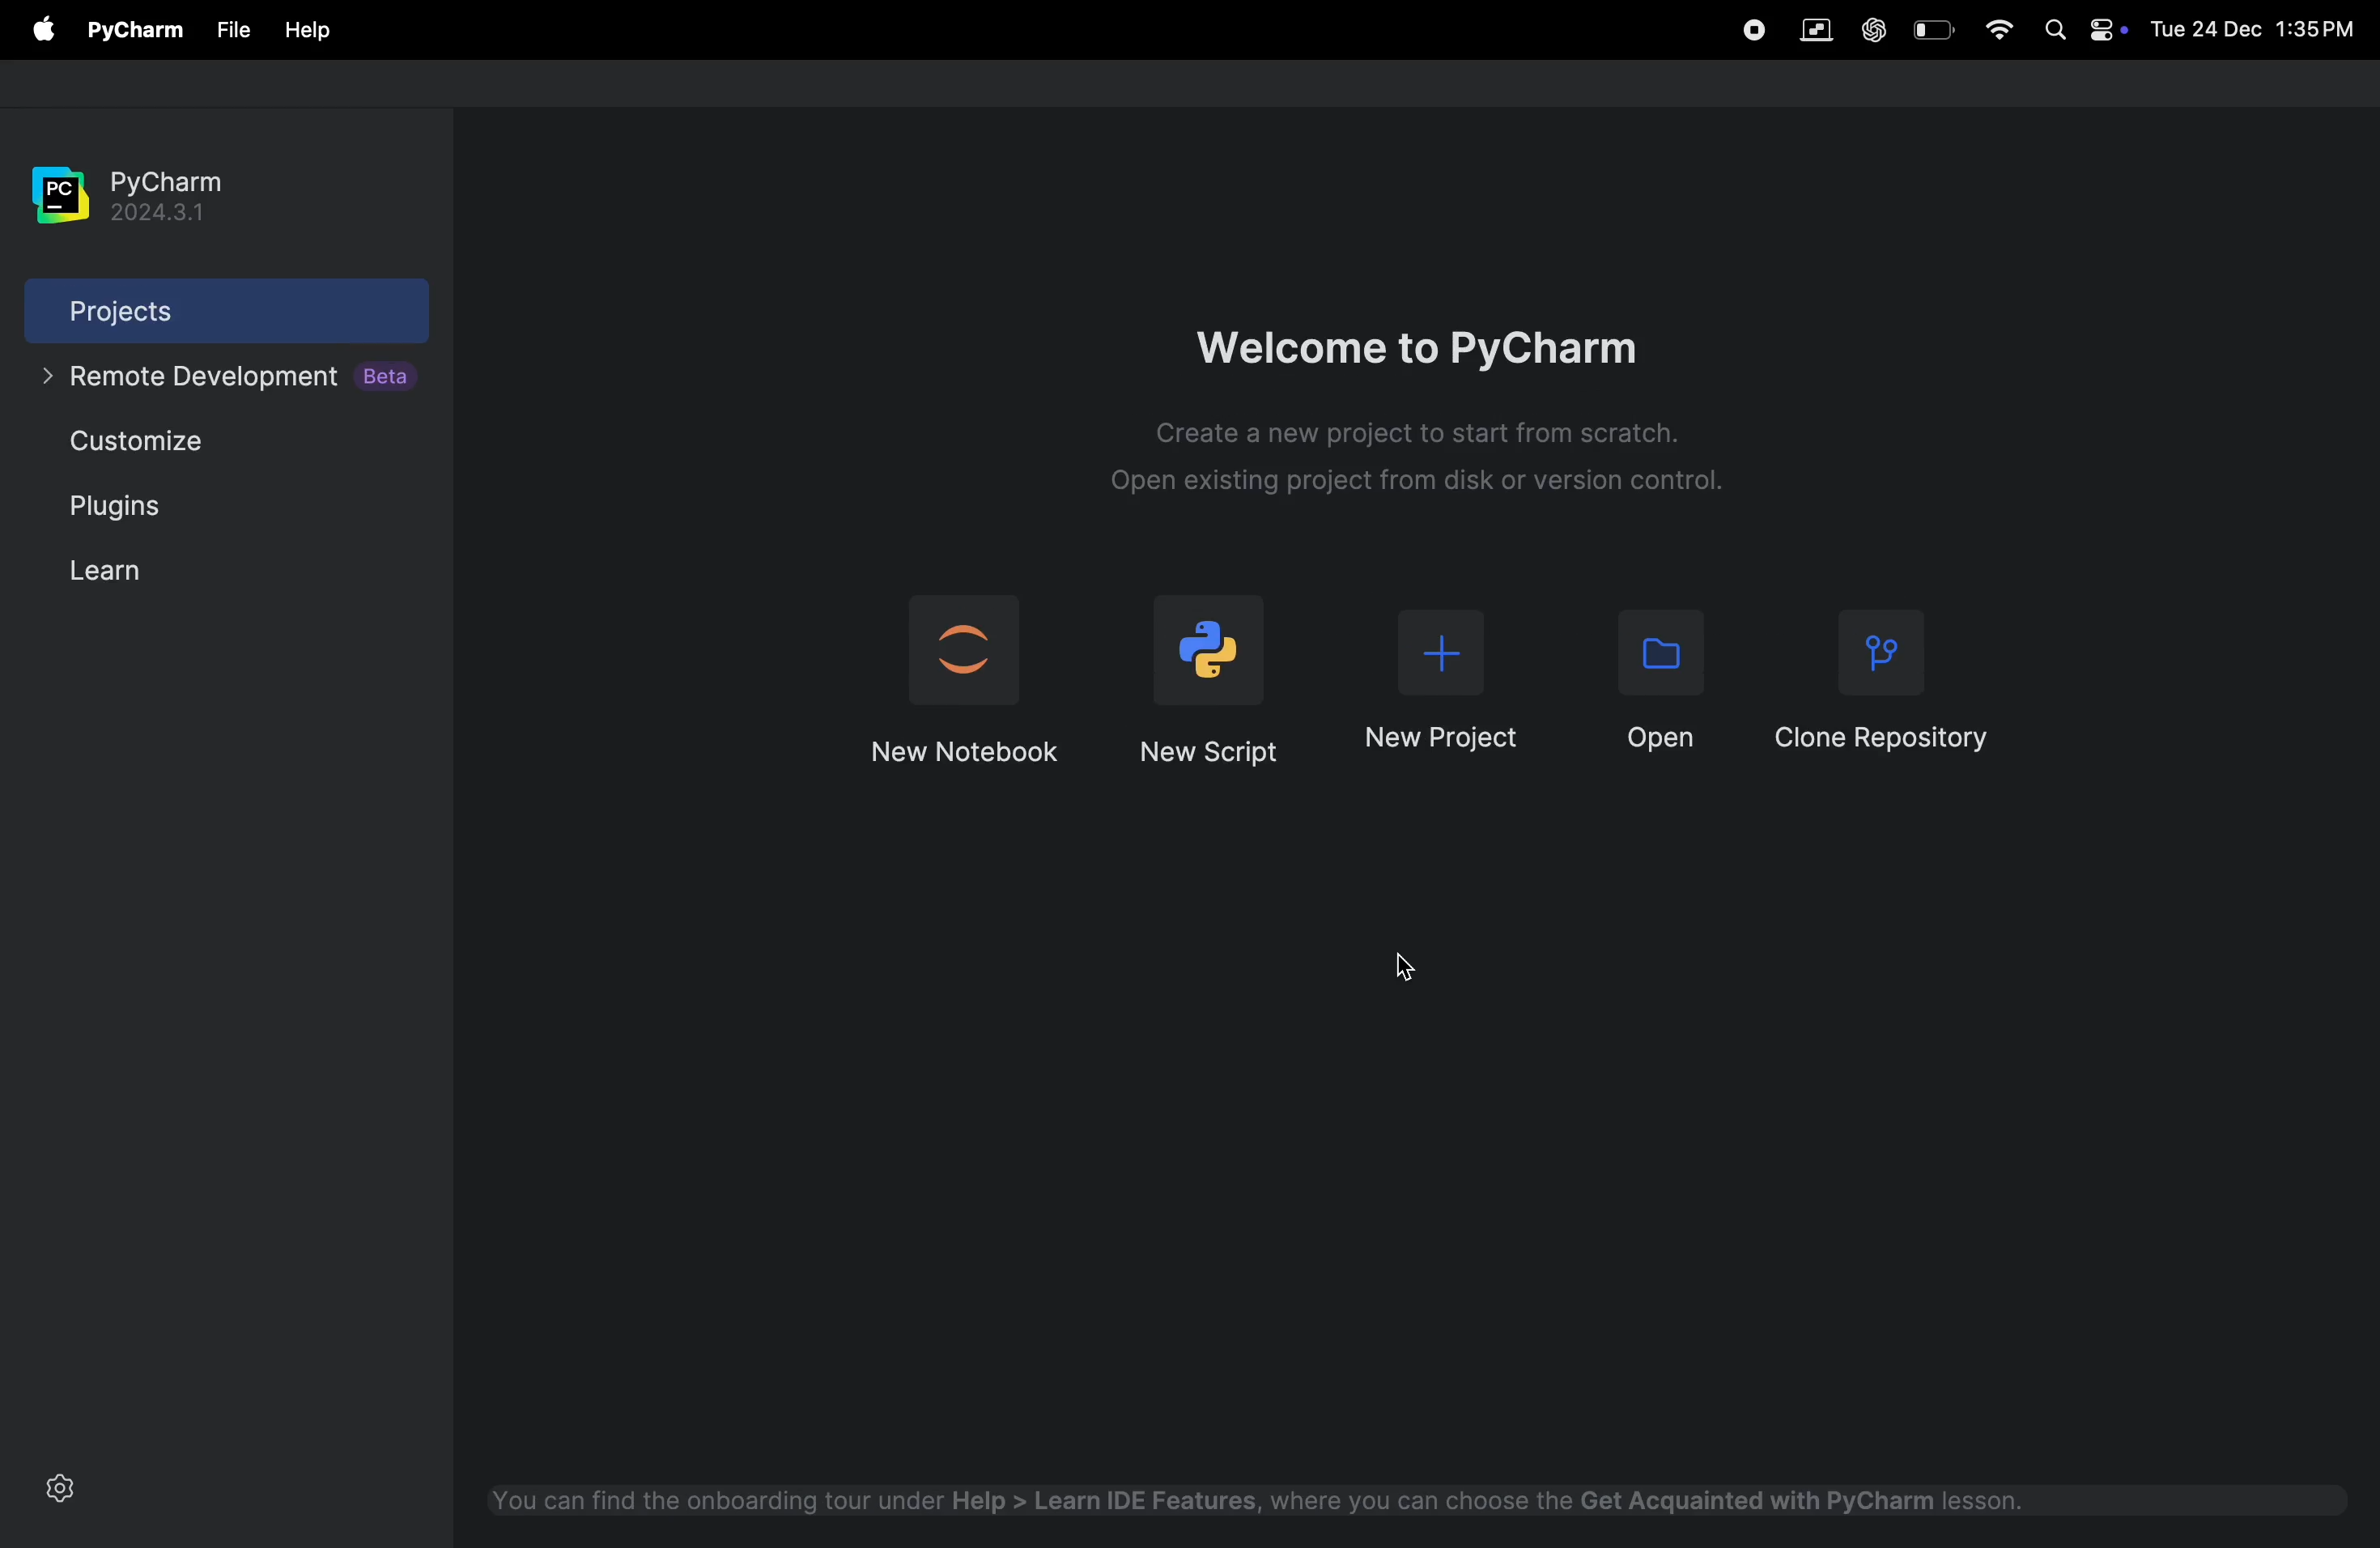  I want to click on projects, so click(198, 314).